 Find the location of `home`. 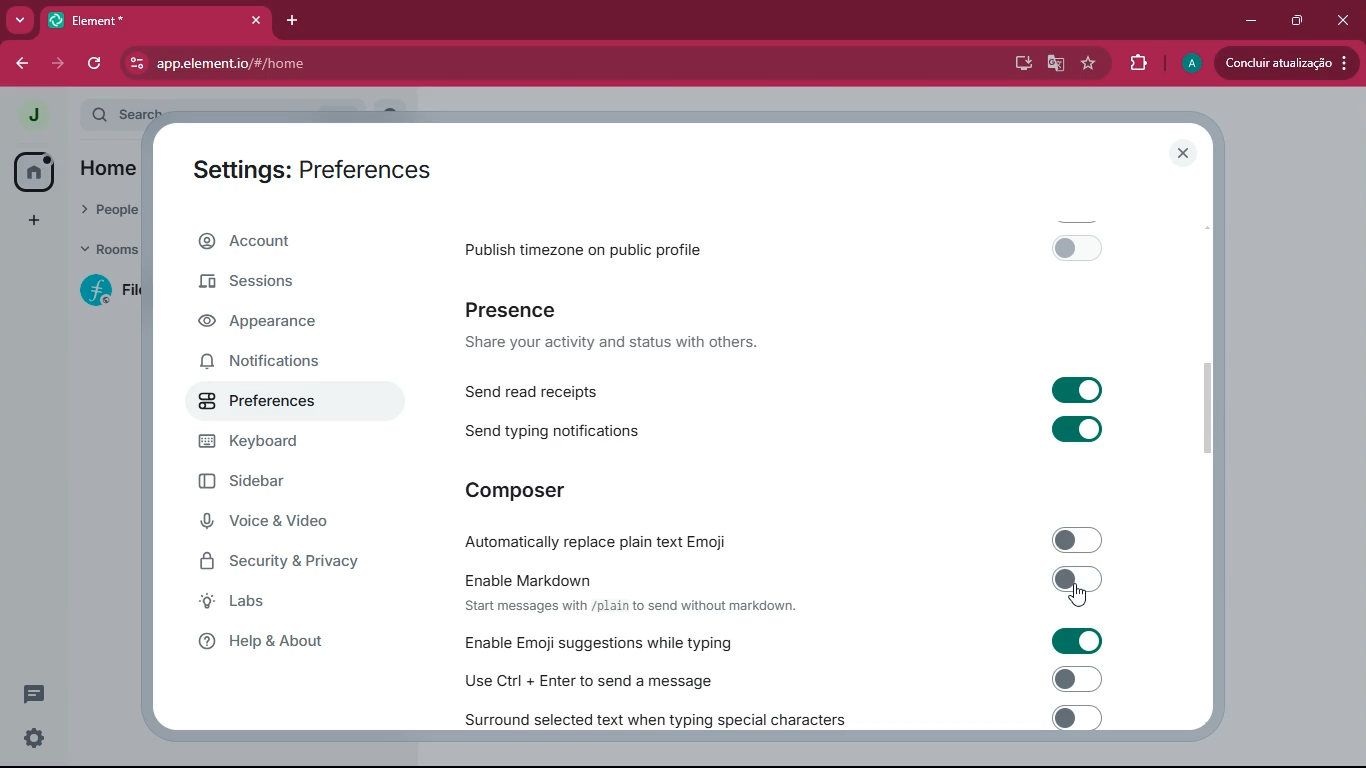

home is located at coordinates (28, 172).